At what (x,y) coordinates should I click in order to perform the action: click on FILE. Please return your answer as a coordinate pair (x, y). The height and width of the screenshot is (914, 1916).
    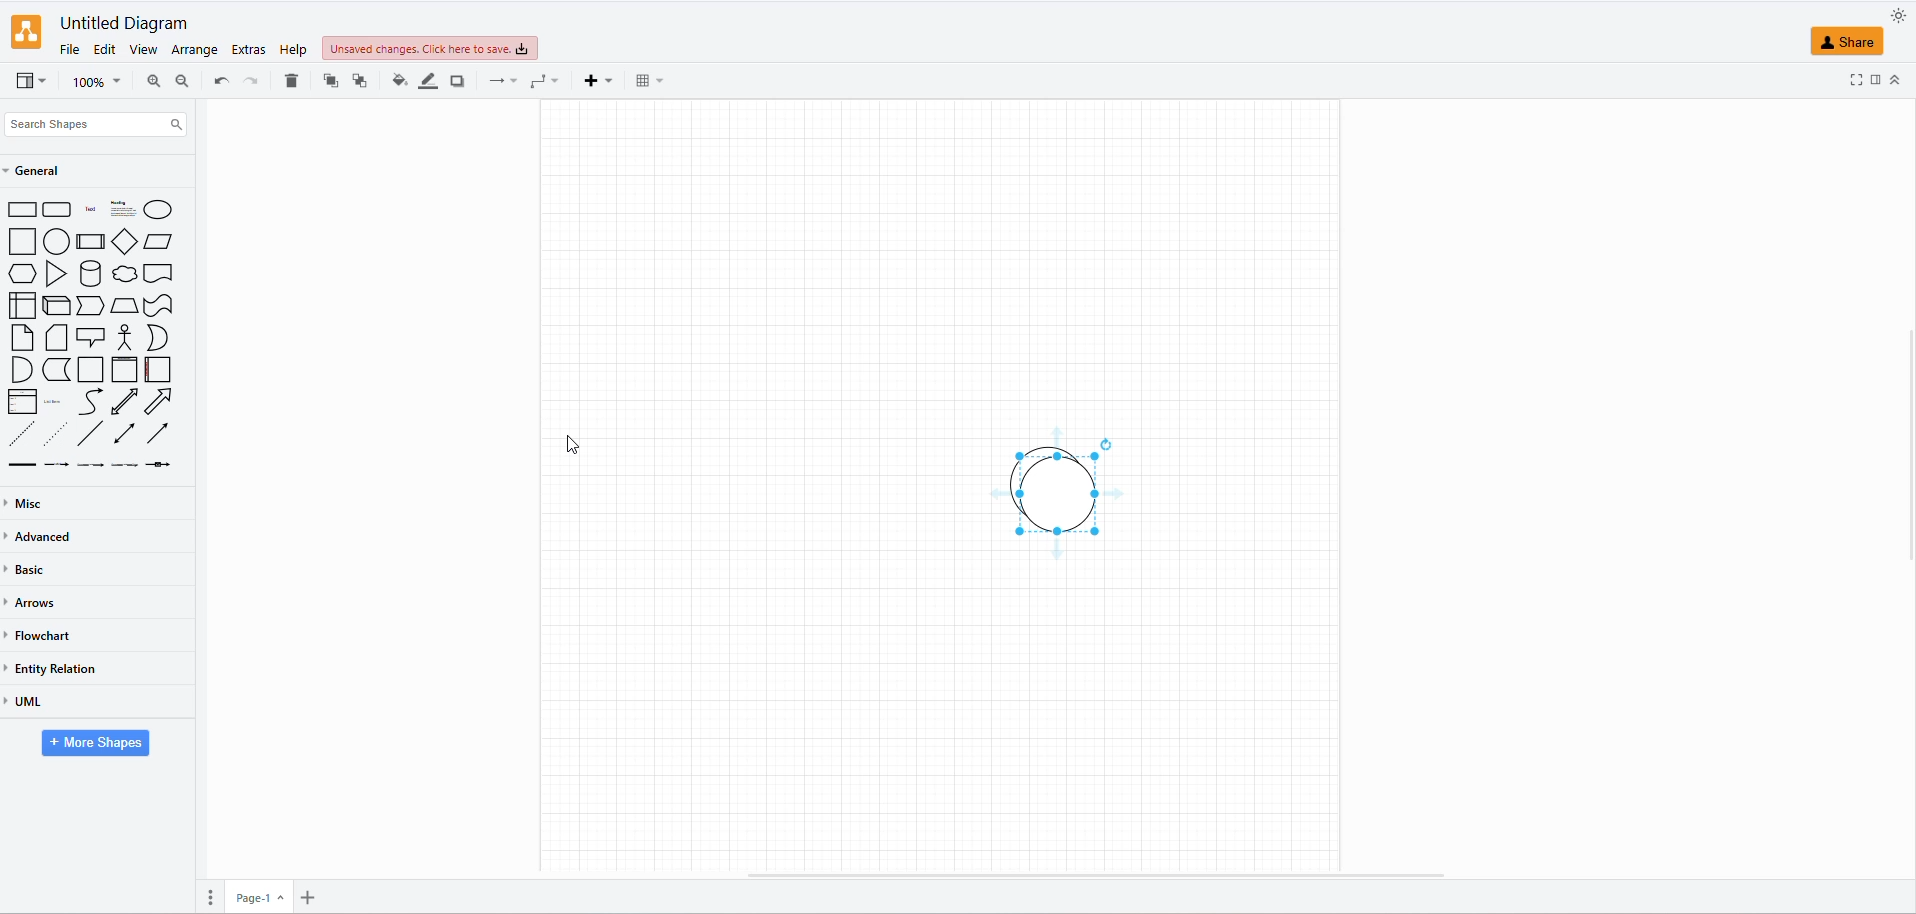
    Looking at the image, I should click on (66, 49).